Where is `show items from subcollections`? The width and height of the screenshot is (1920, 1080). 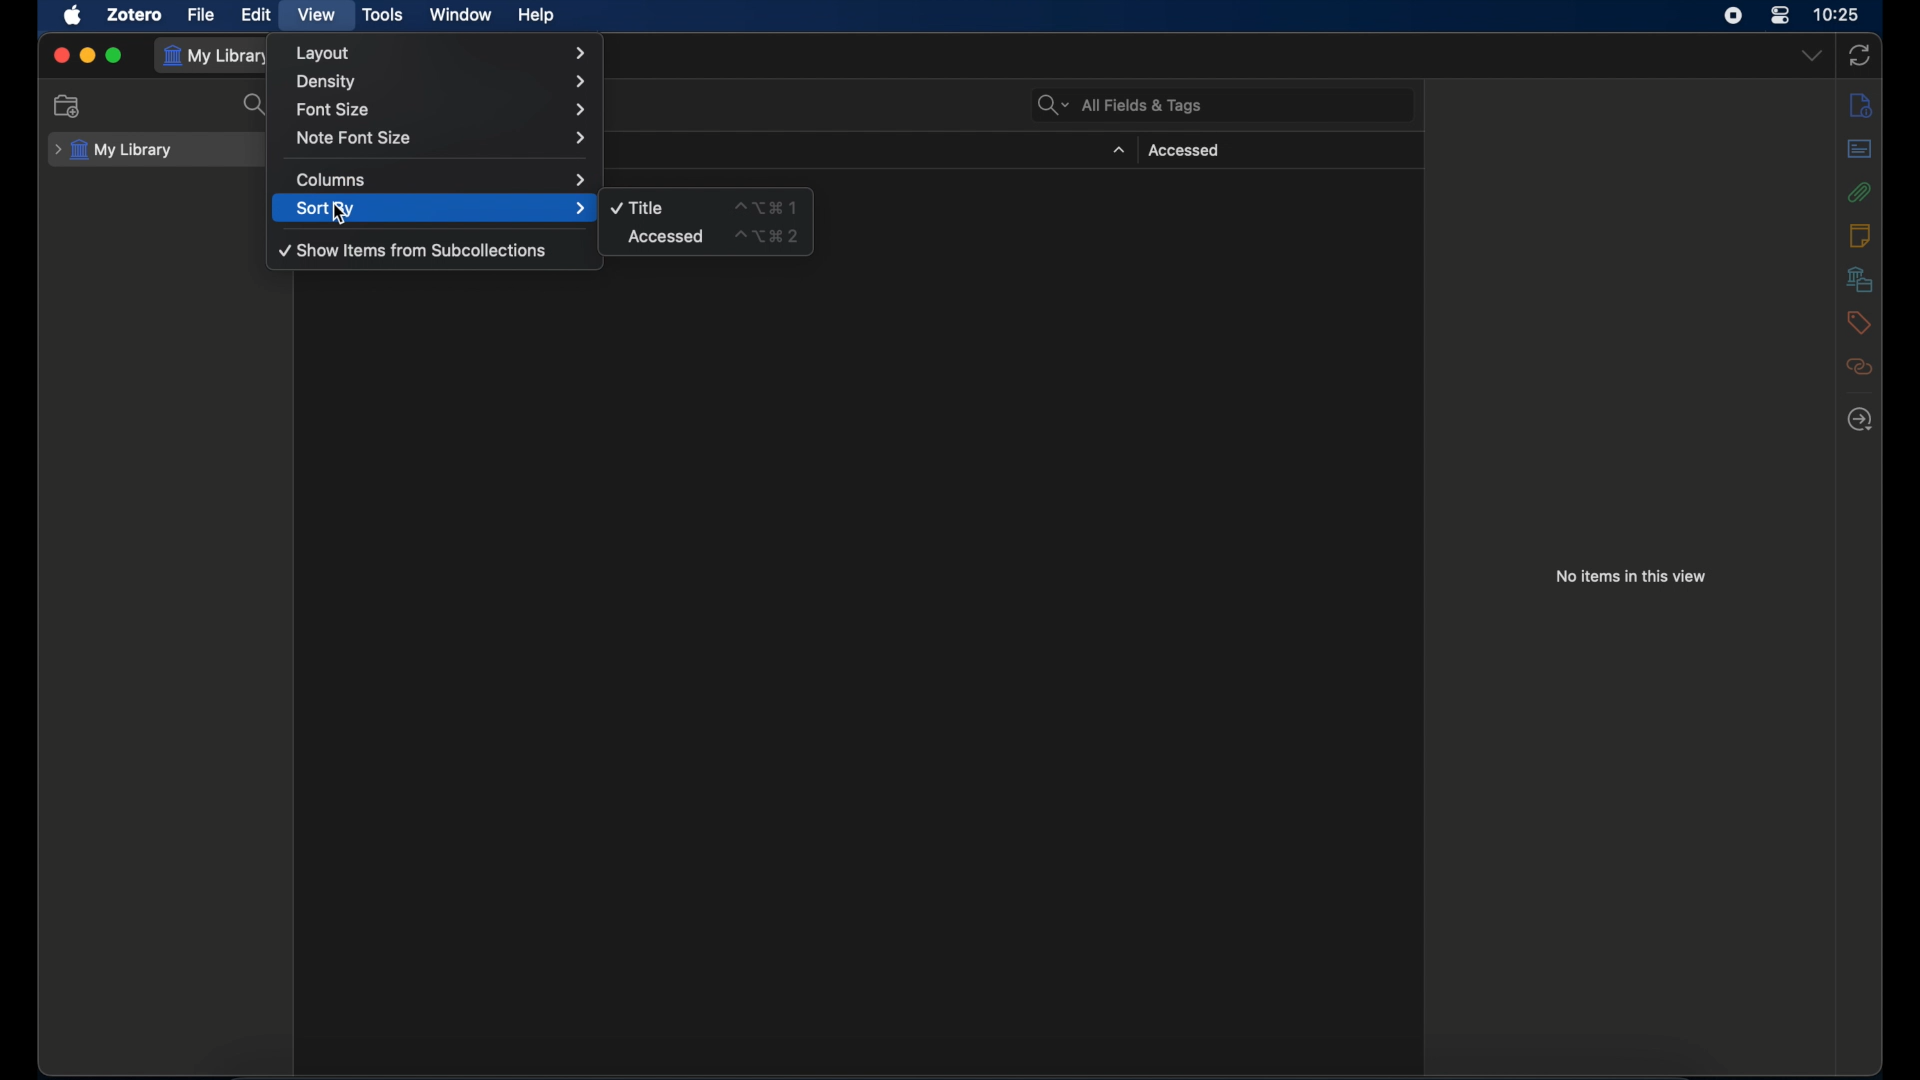 show items from subcollections is located at coordinates (413, 251).